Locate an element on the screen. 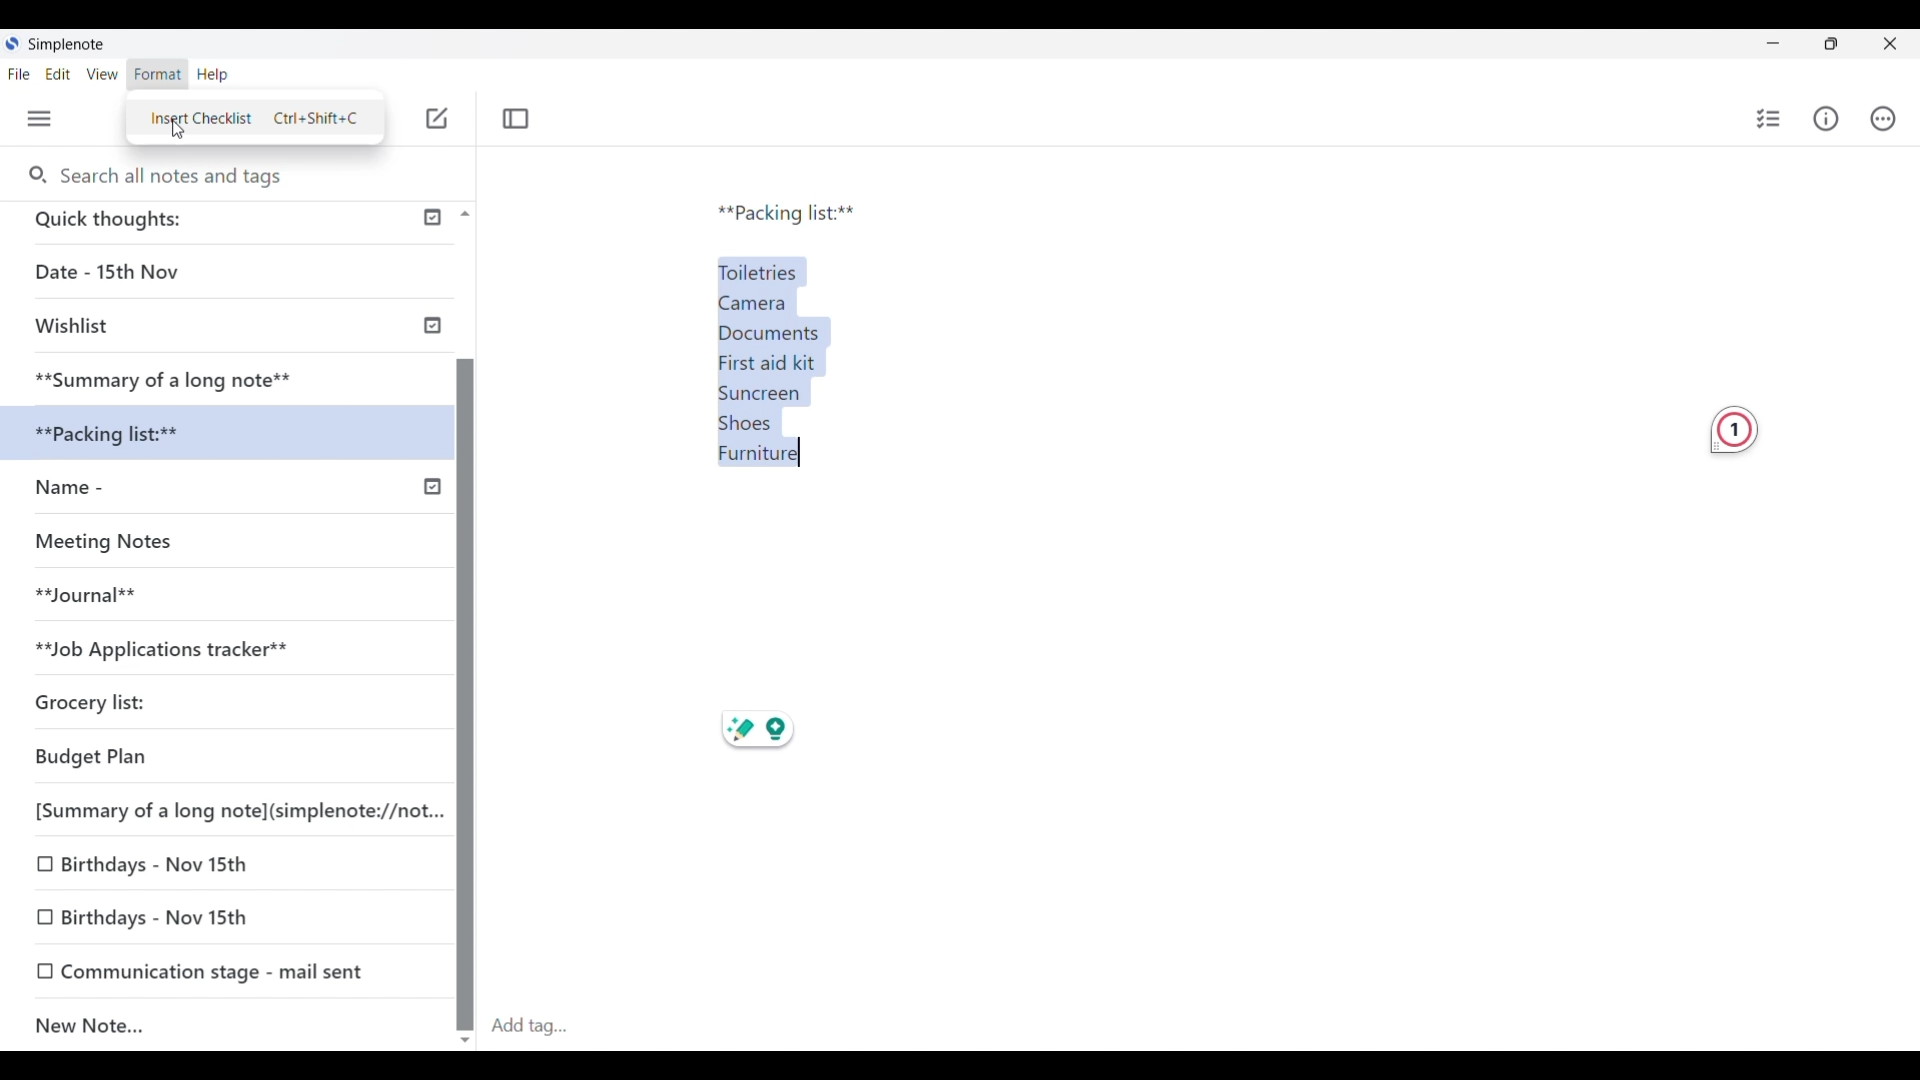  Wishlist is located at coordinates (170, 328).